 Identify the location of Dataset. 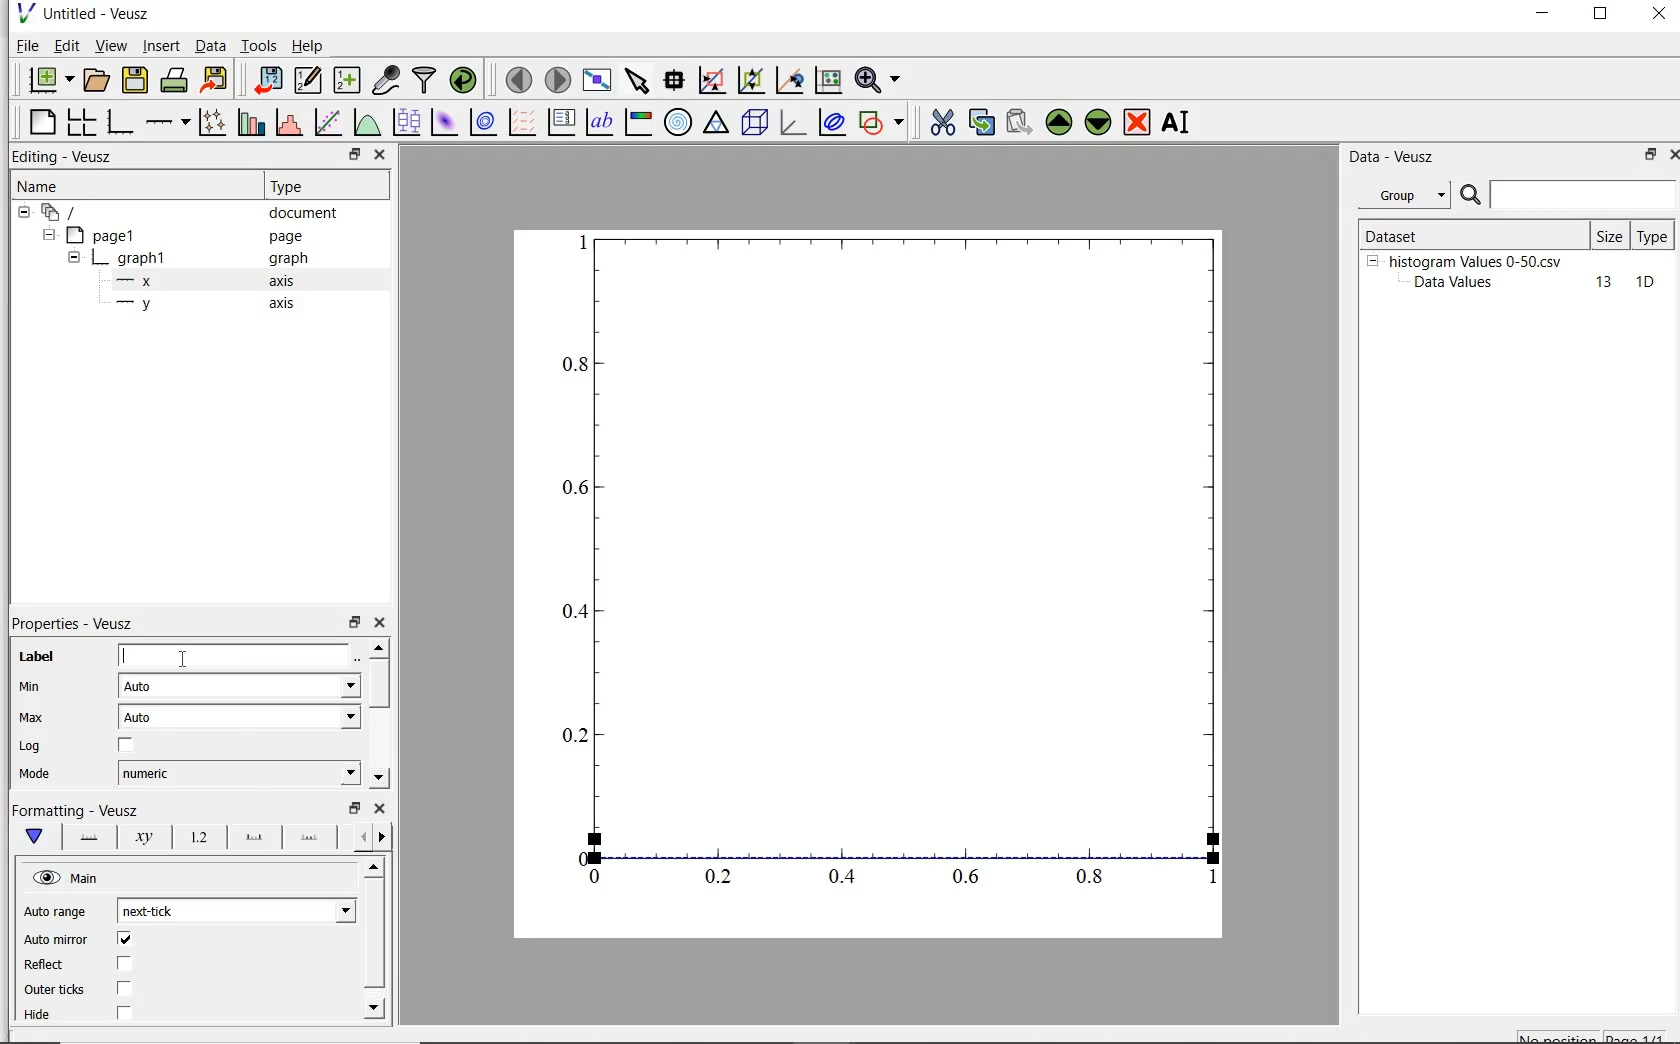
(1424, 233).